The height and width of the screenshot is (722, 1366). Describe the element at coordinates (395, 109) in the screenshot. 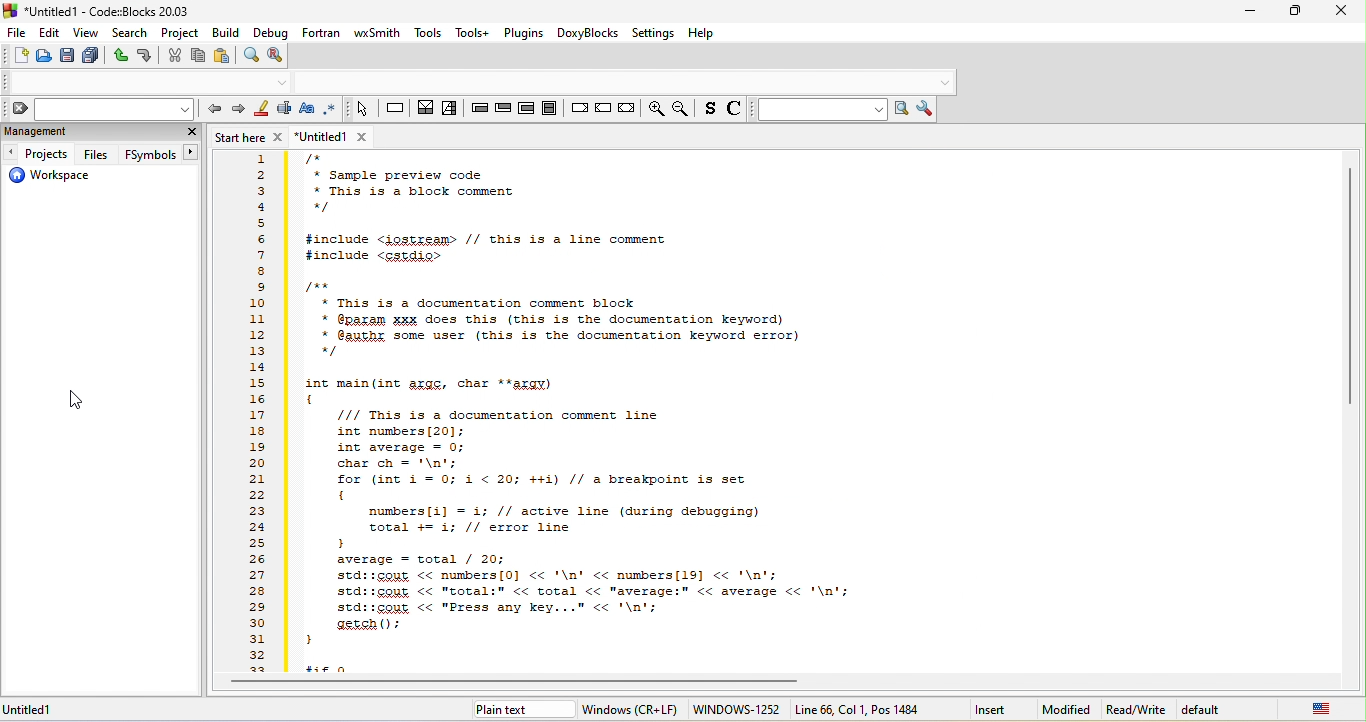

I see `instruction` at that location.